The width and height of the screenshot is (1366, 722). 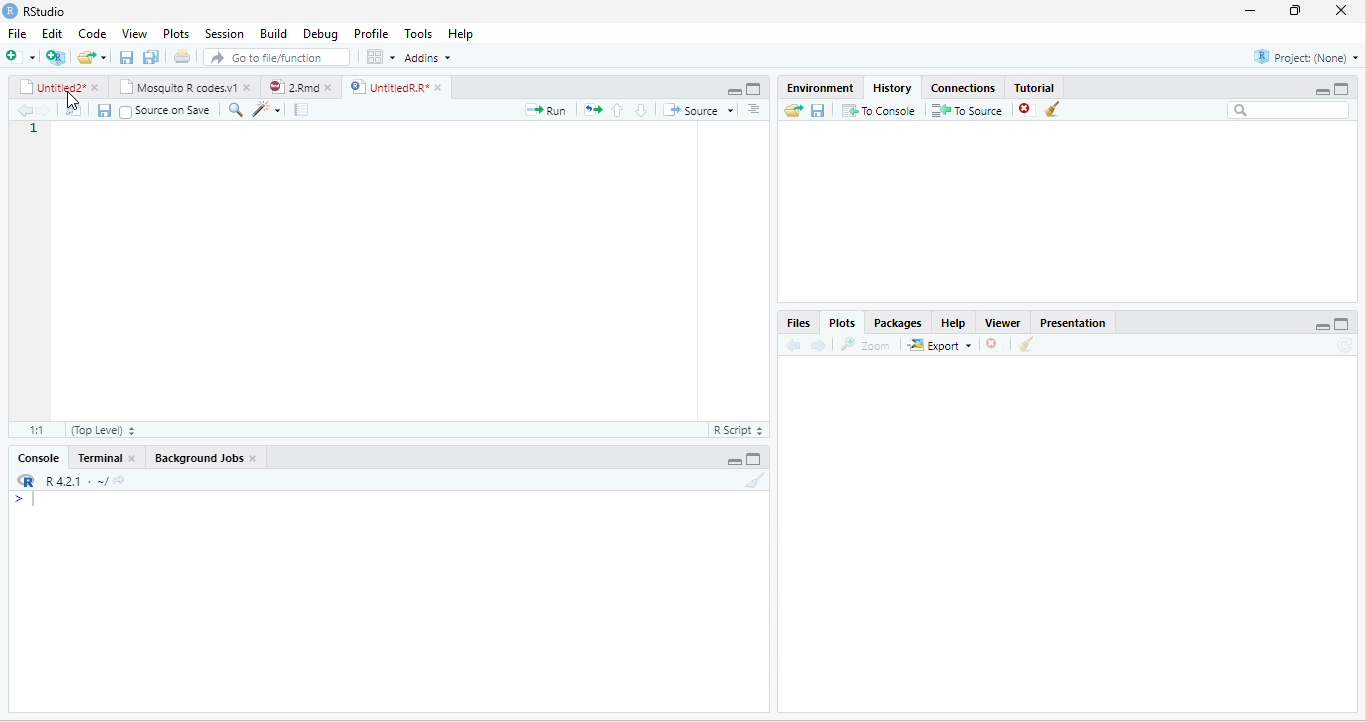 What do you see at coordinates (1349, 326) in the screenshot?
I see `MAXIMIZE` at bounding box center [1349, 326].